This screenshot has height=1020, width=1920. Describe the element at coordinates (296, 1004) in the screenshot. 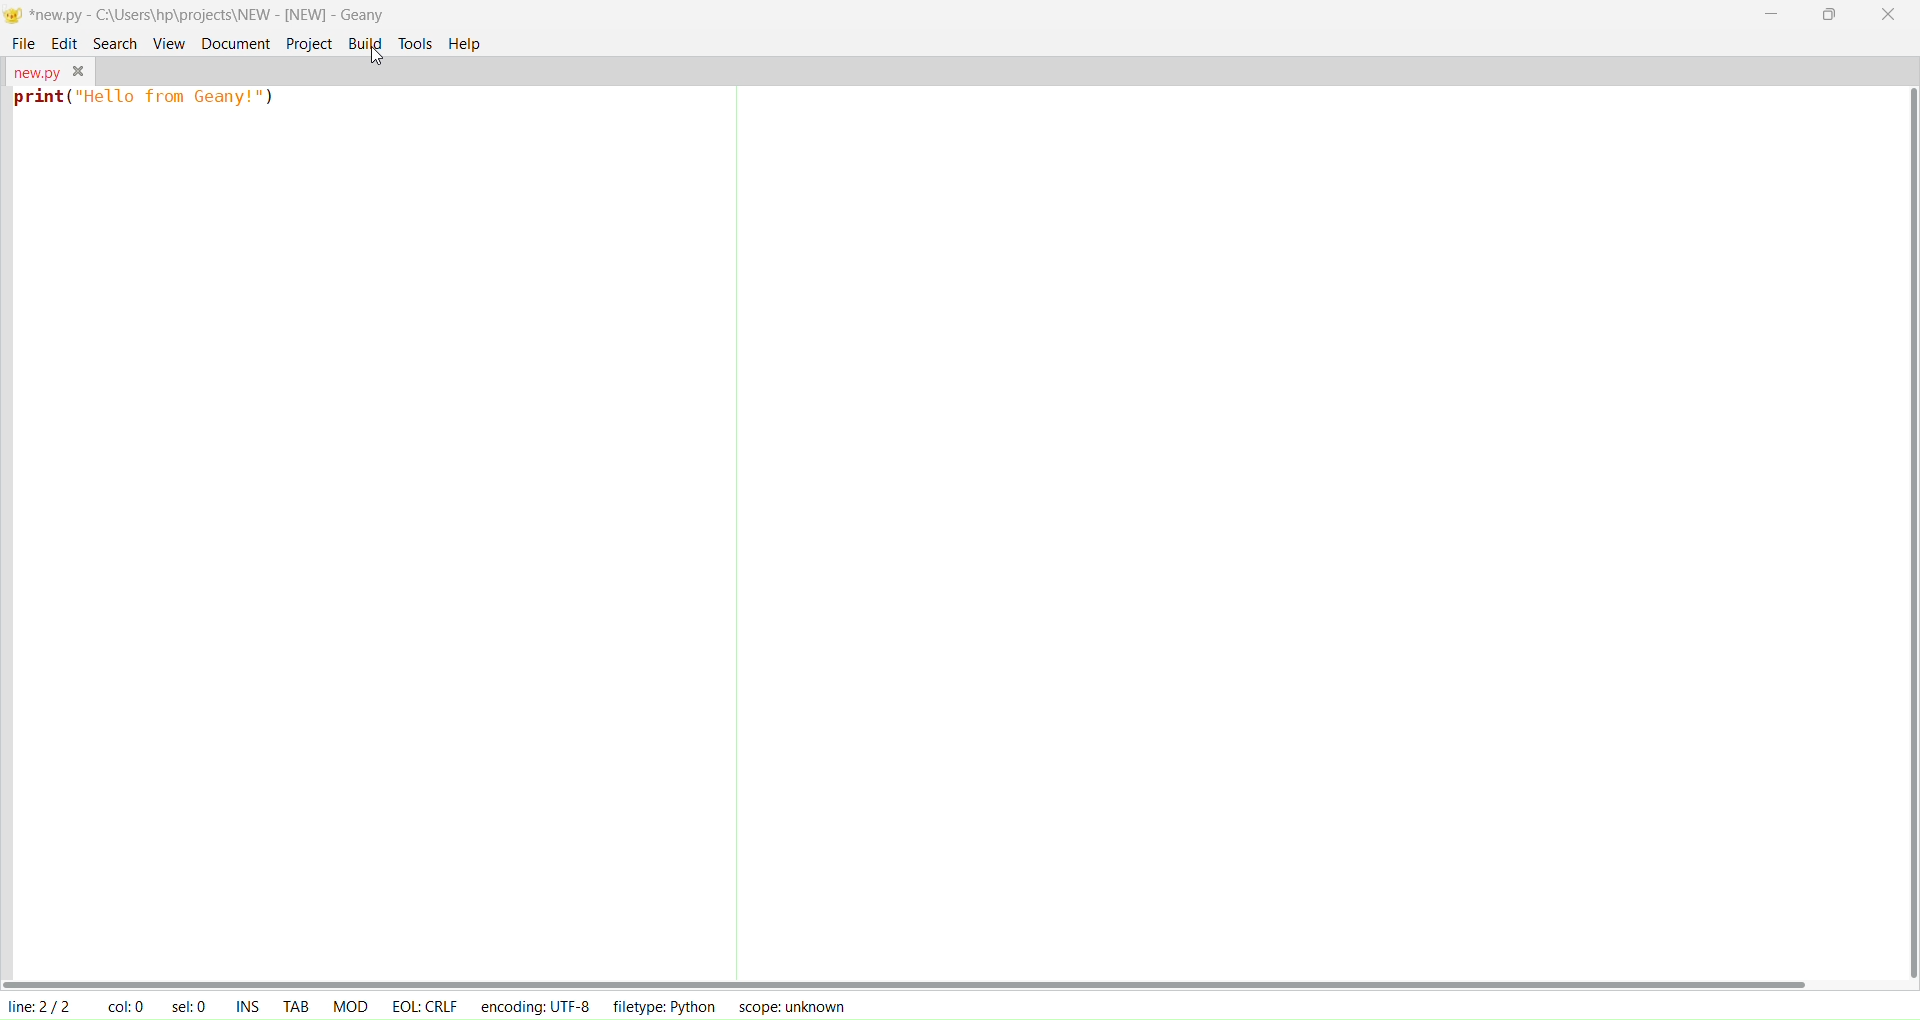

I see `TAB` at that location.